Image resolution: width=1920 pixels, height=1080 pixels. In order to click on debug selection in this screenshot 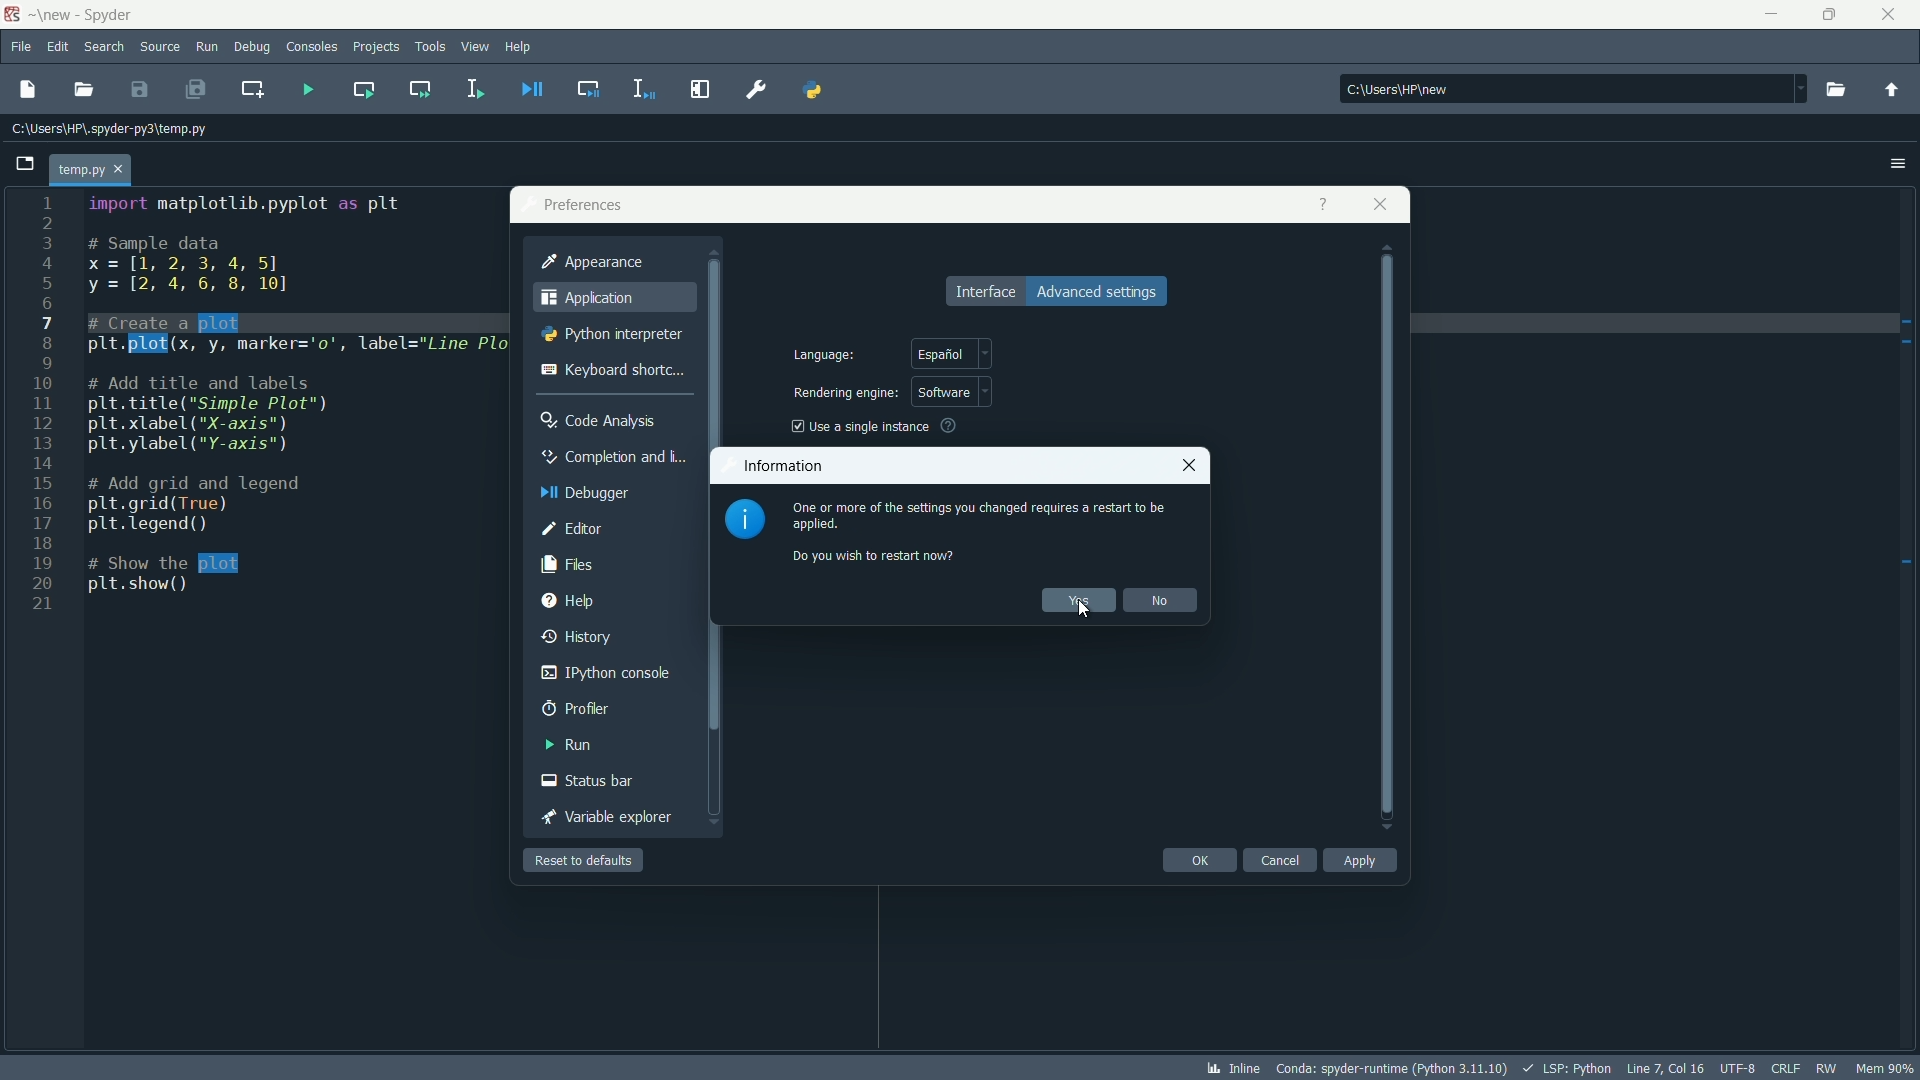, I will do `click(644, 88)`.